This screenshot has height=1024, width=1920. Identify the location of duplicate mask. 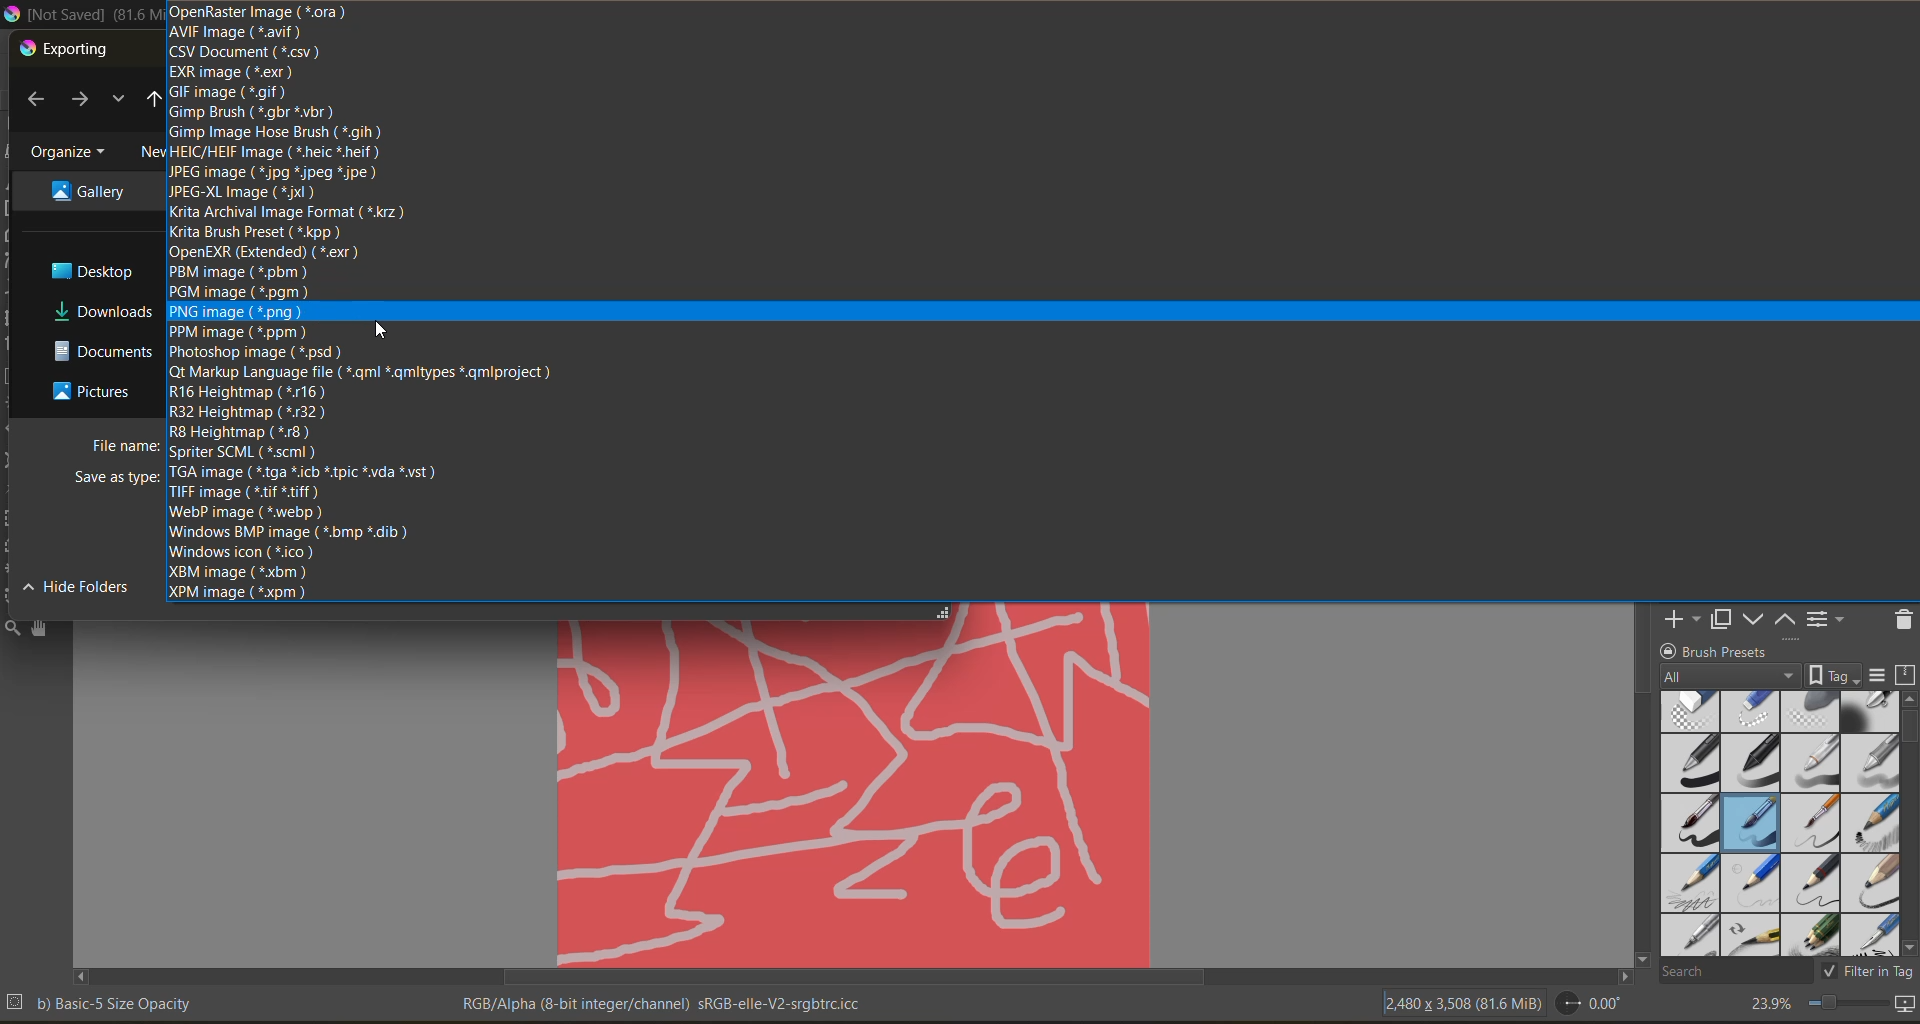
(1721, 620).